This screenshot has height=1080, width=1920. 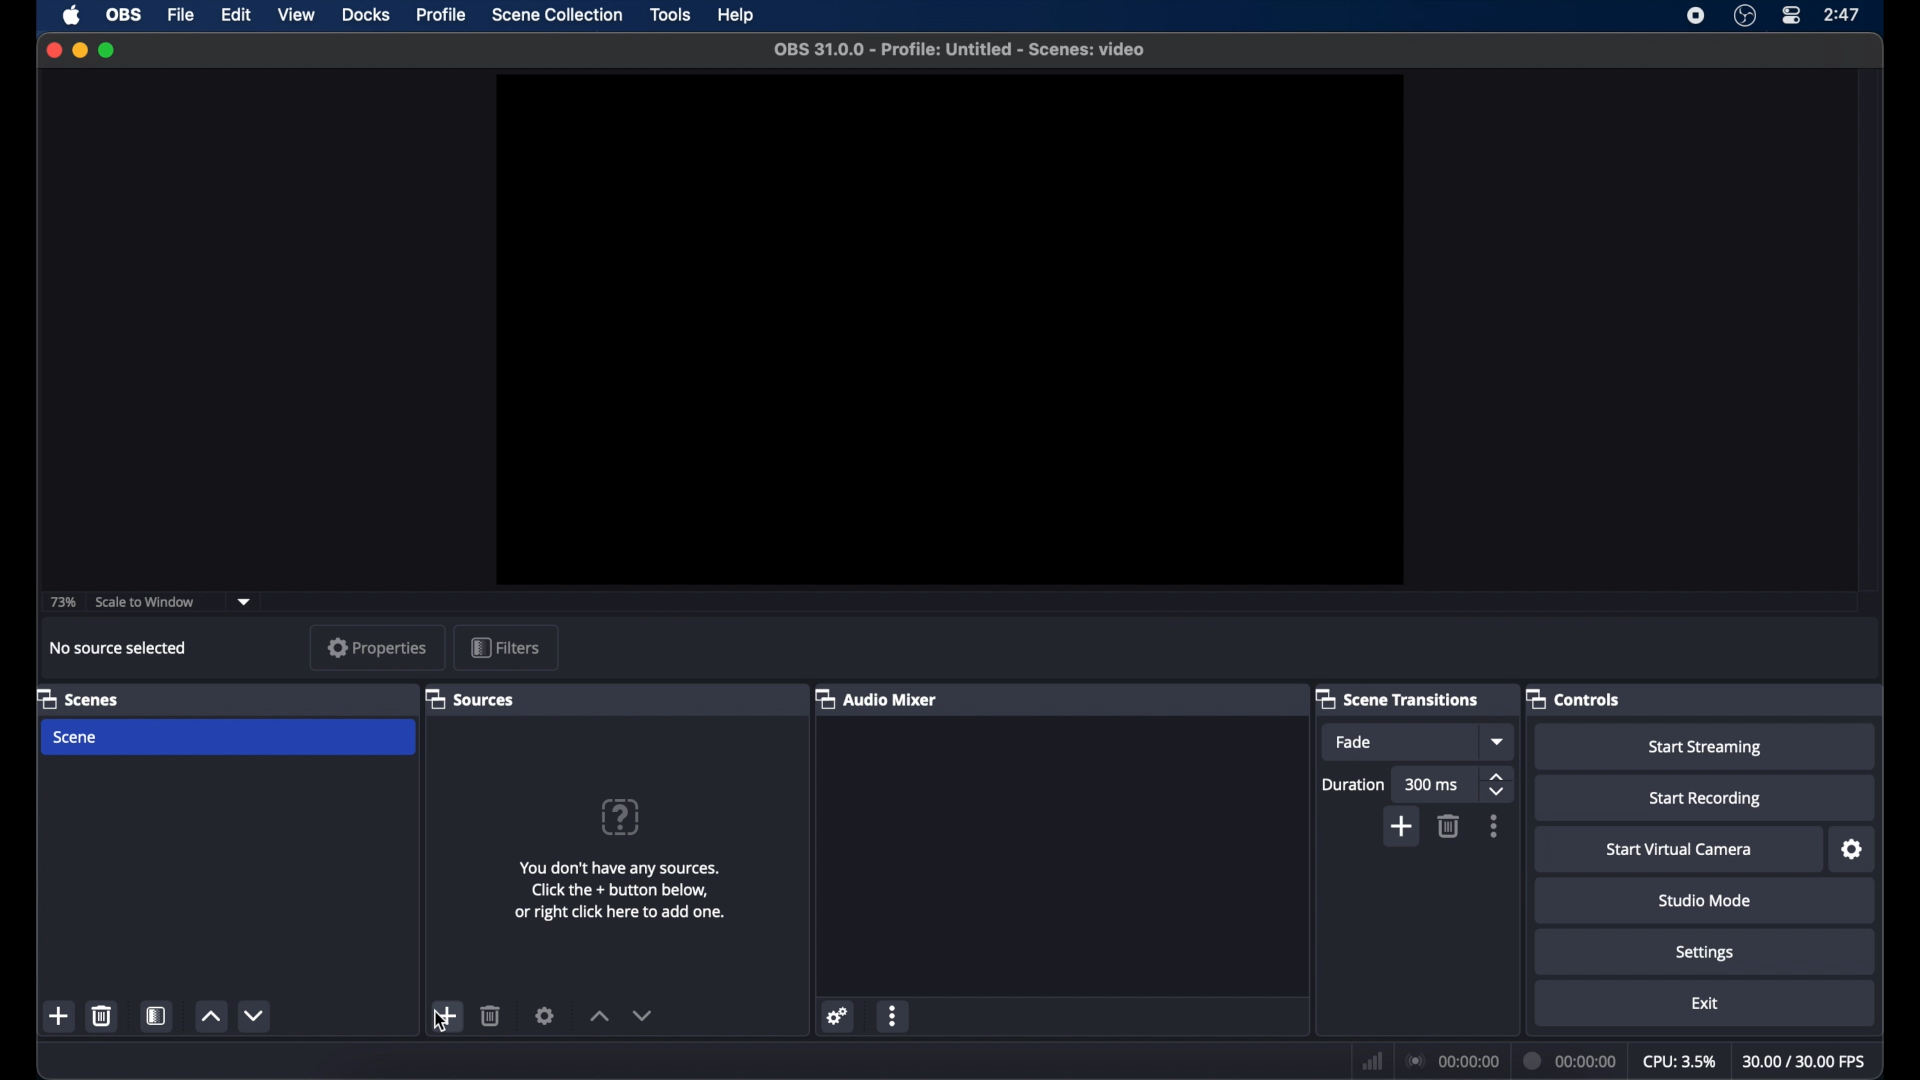 What do you see at coordinates (599, 1017) in the screenshot?
I see `increment button` at bounding box center [599, 1017].